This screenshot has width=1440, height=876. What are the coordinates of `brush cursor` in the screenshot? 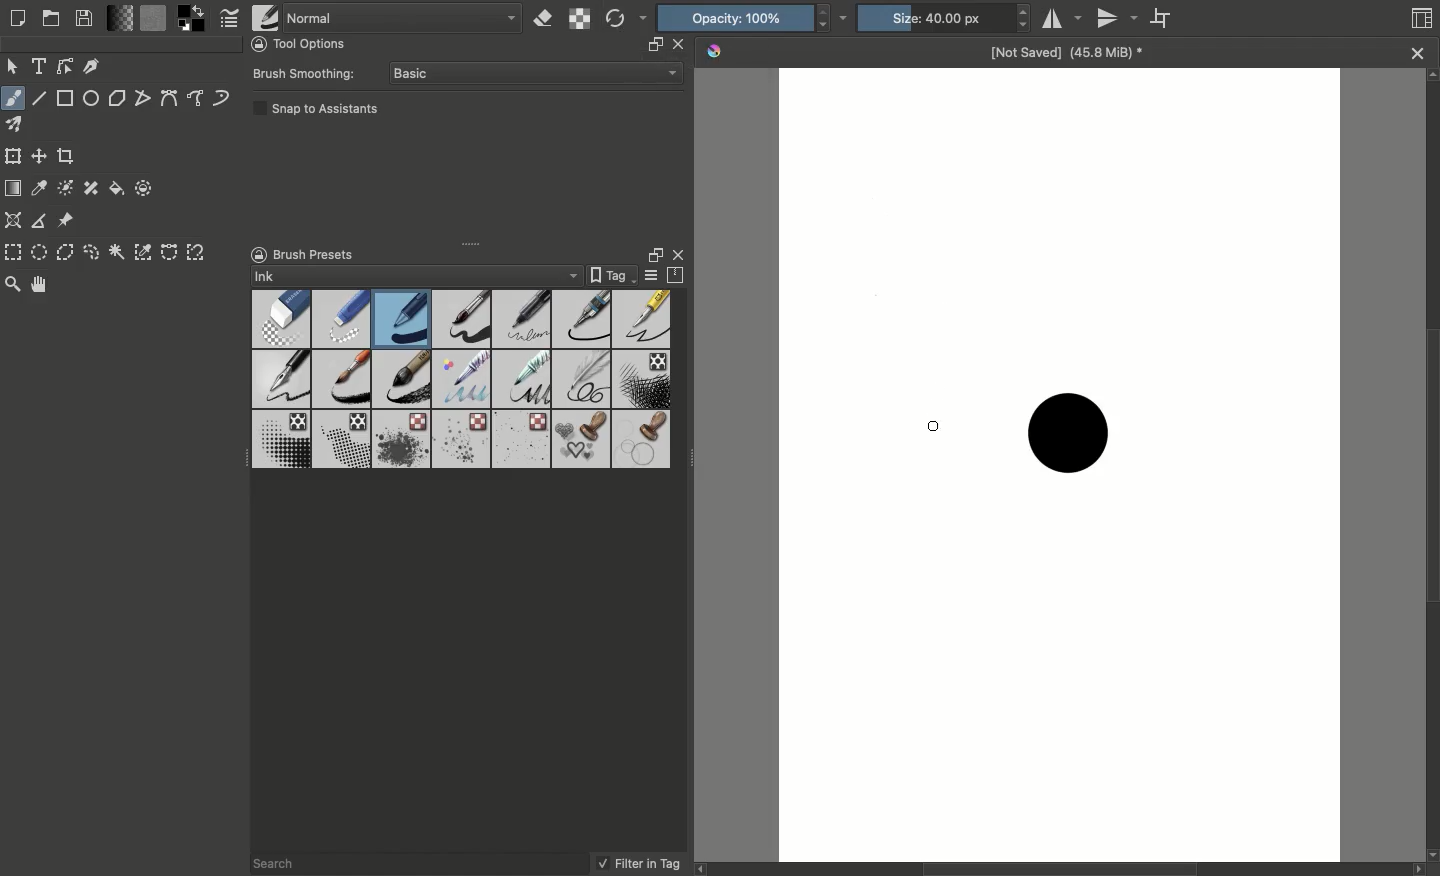 It's located at (932, 424).